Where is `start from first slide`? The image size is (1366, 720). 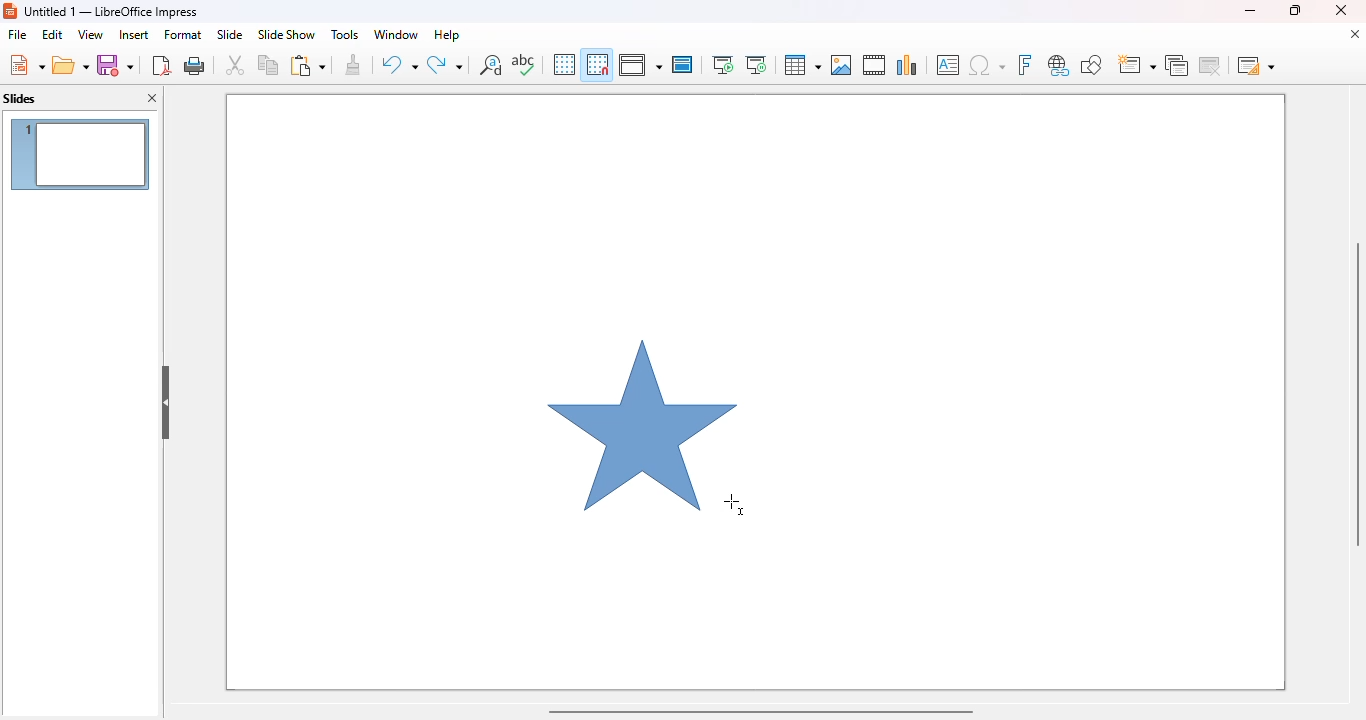 start from first slide is located at coordinates (722, 65).